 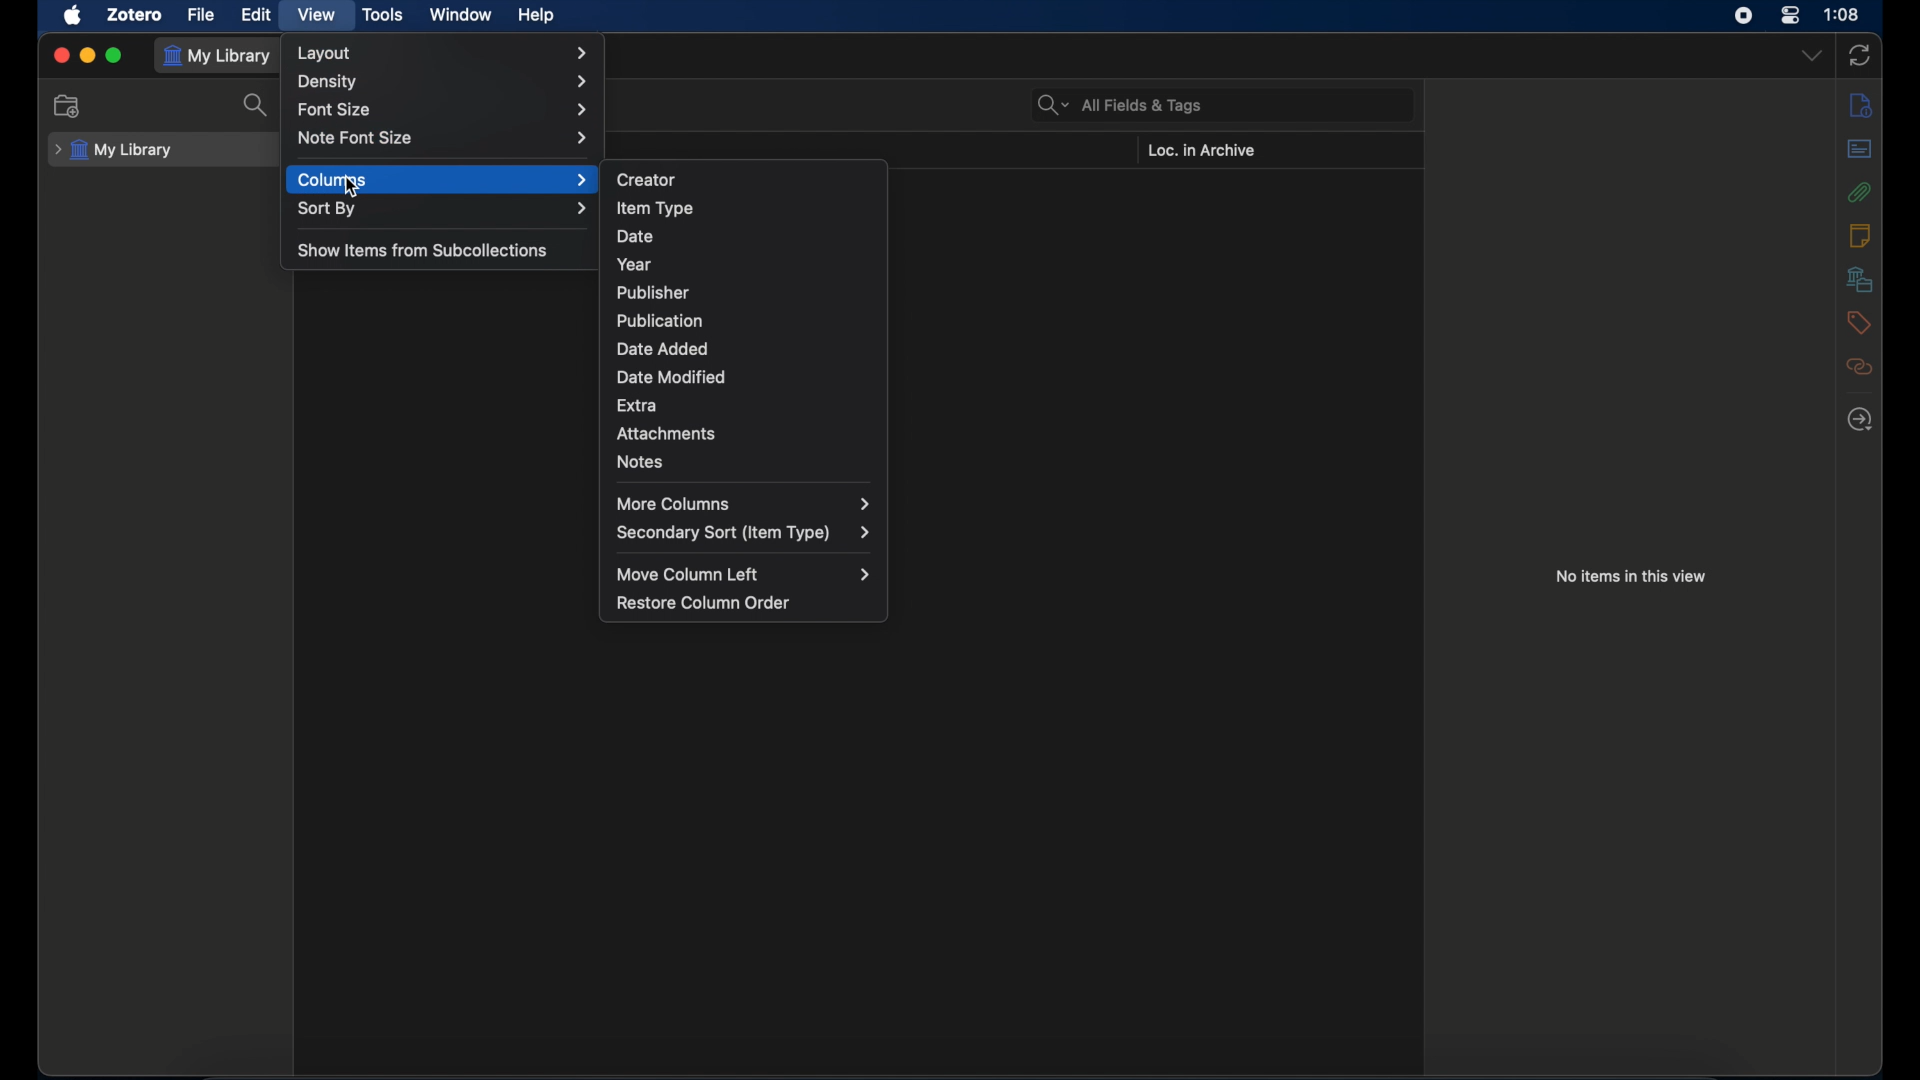 What do you see at coordinates (659, 320) in the screenshot?
I see `publication` at bounding box center [659, 320].